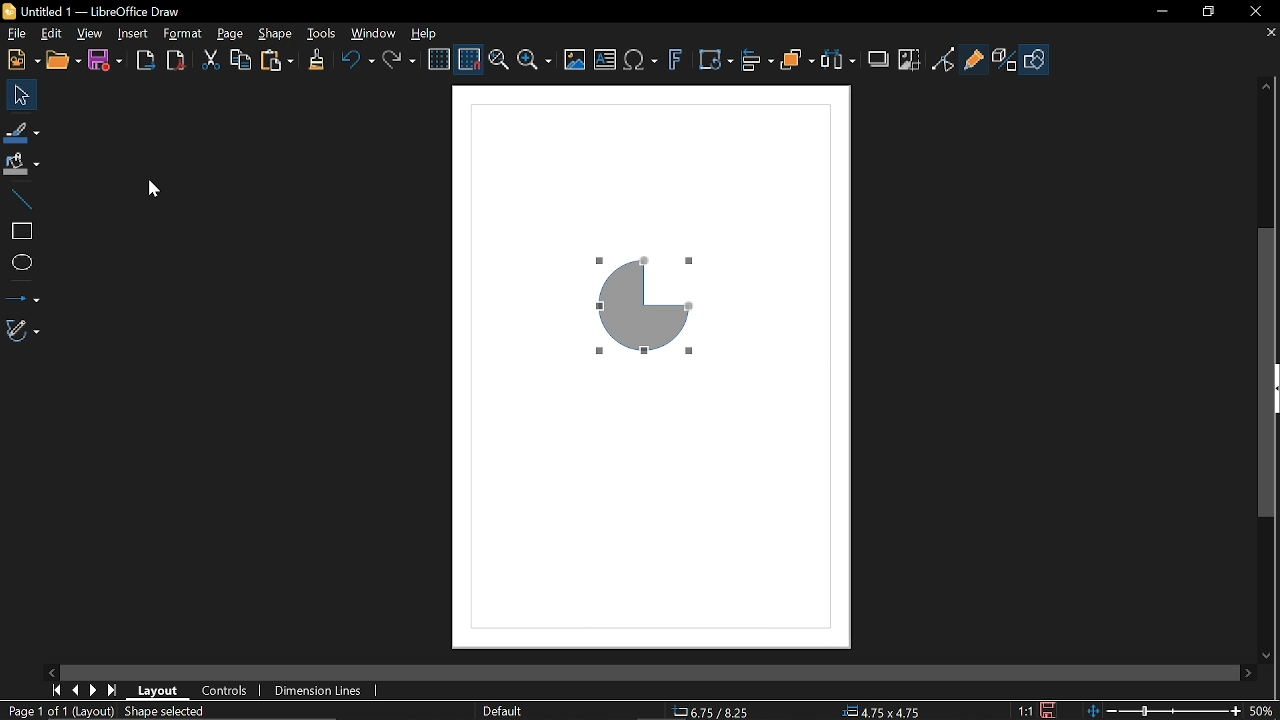  Describe the element at coordinates (14, 34) in the screenshot. I see `File` at that location.